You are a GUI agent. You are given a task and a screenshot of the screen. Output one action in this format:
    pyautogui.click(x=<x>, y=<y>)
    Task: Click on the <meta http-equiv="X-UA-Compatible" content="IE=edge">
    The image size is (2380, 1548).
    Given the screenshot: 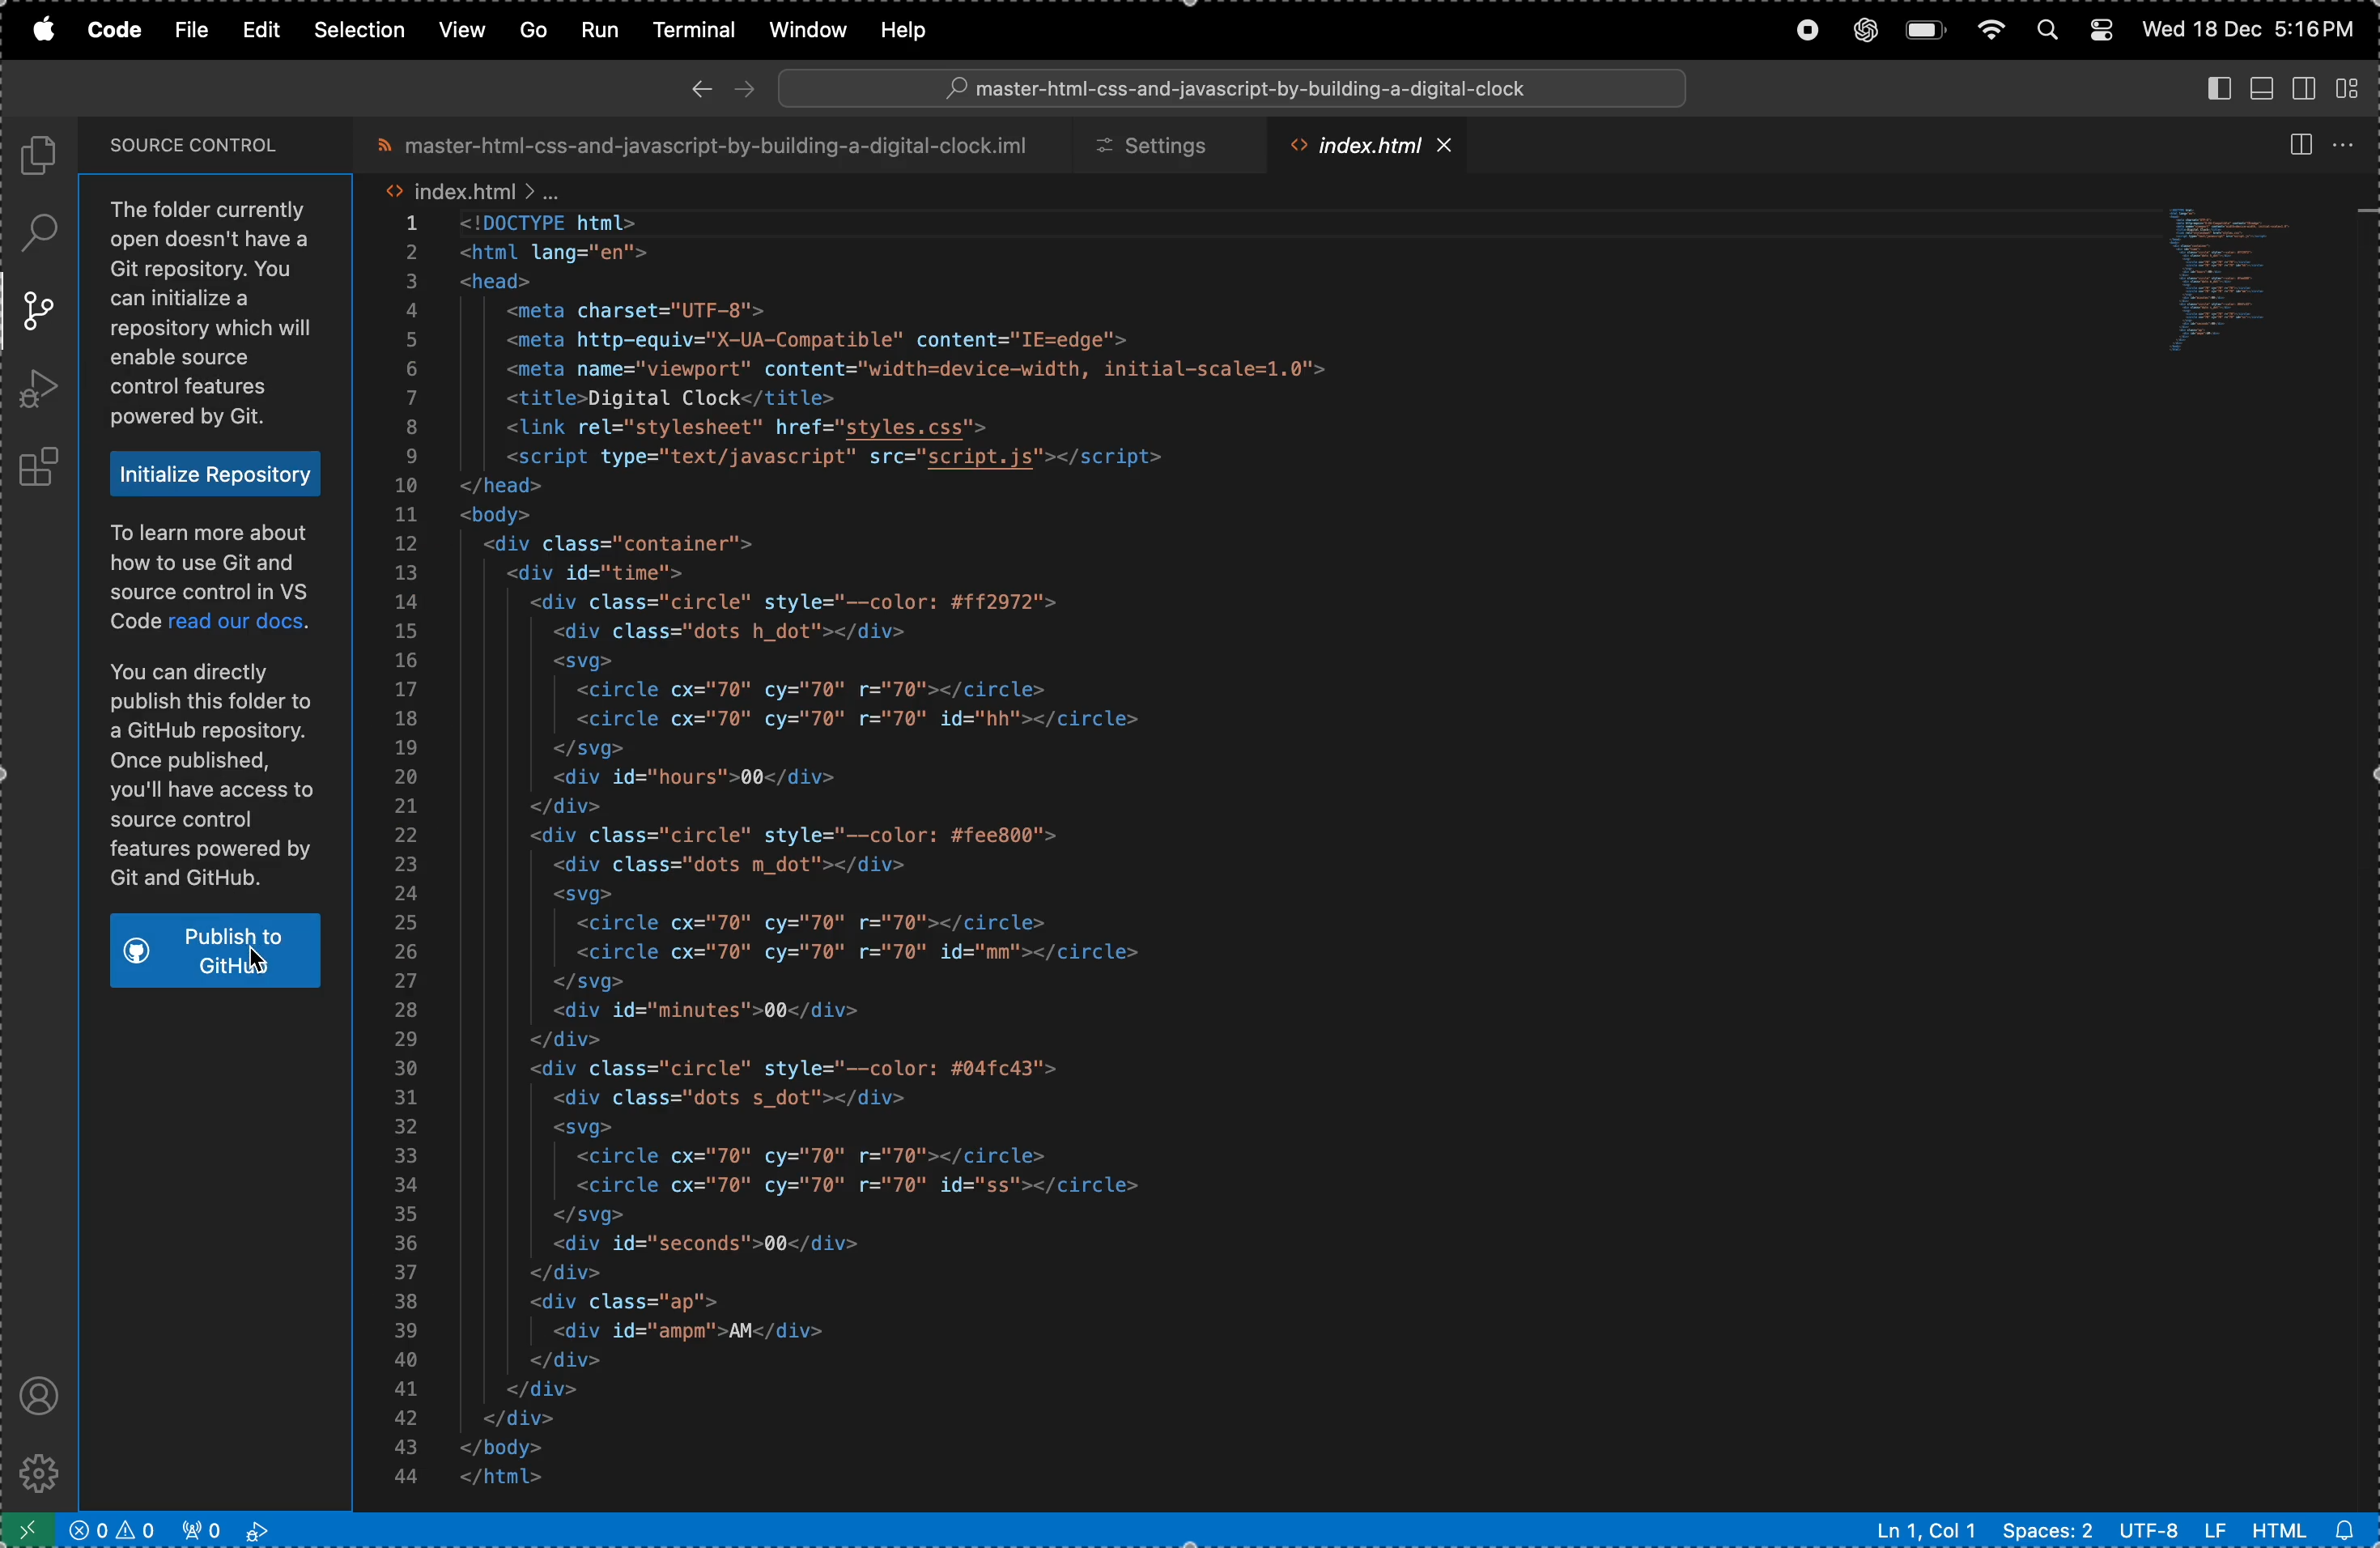 What is the action you would take?
    pyautogui.click(x=828, y=342)
    